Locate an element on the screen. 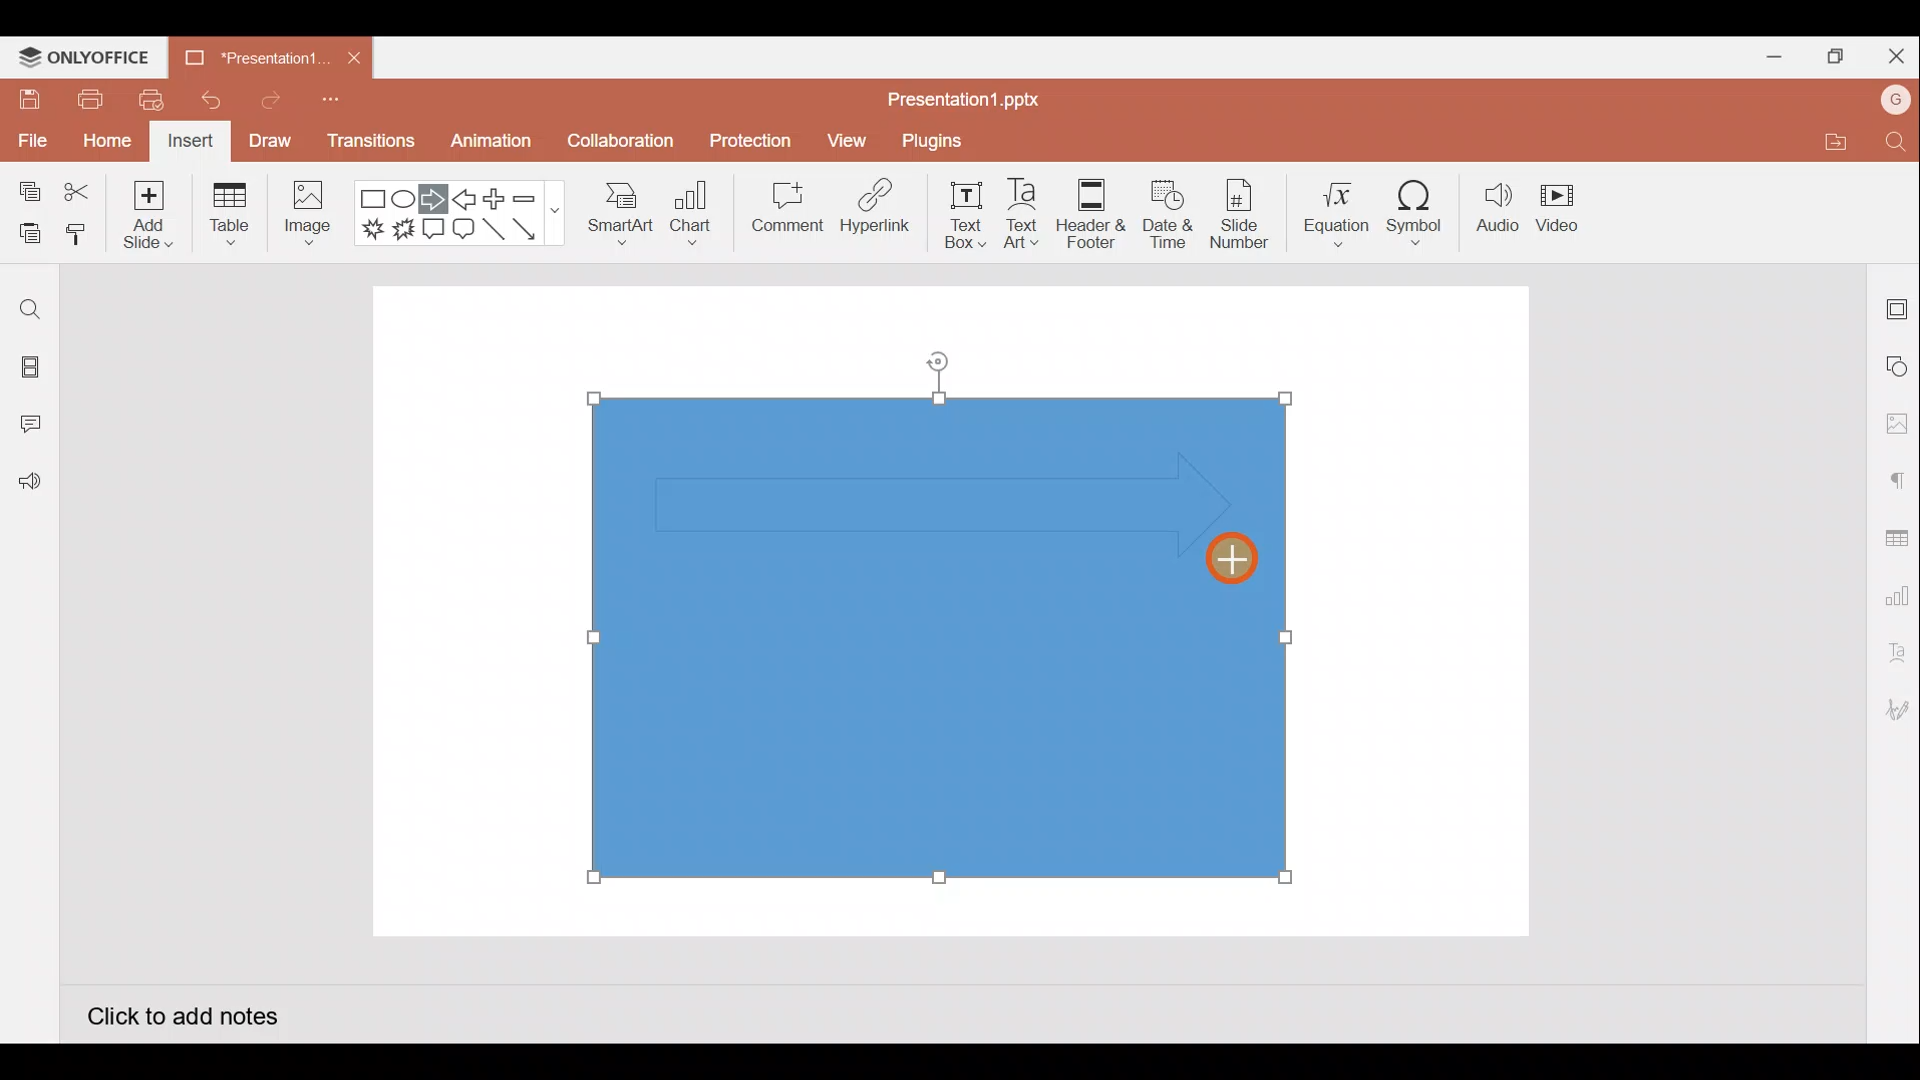  Right arrow is located at coordinates (433, 200).